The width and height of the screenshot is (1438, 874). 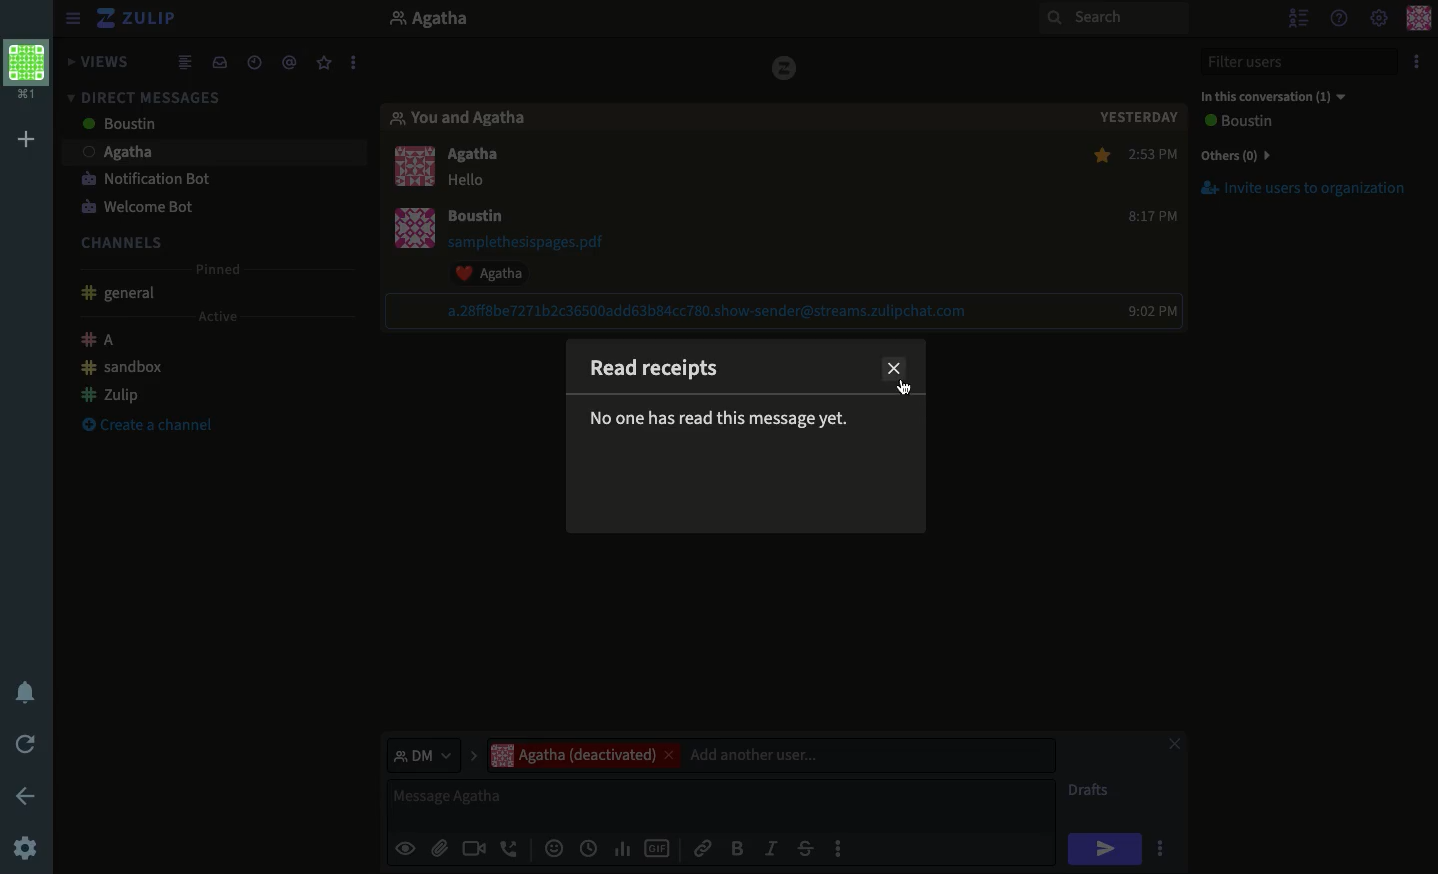 I want to click on Profile, so click(x=27, y=73).